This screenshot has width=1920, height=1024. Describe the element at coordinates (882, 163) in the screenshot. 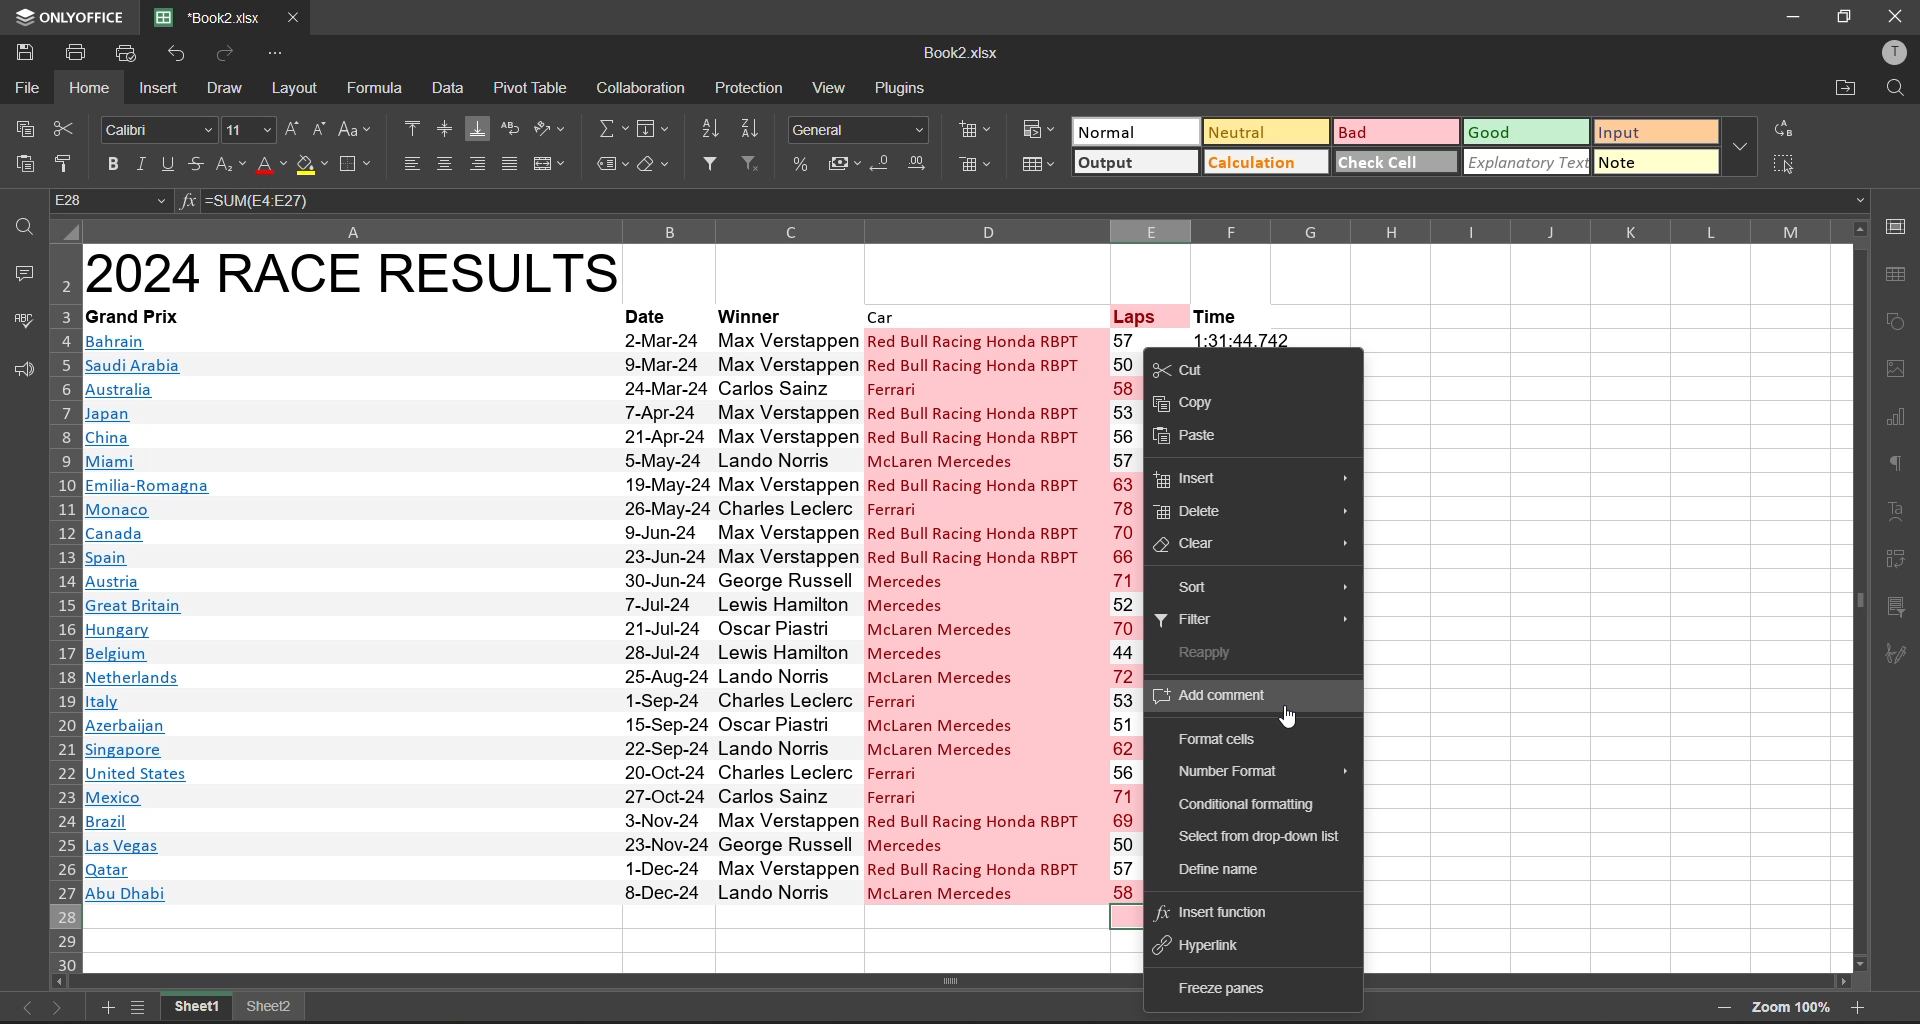

I see `decrease decimal` at that location.